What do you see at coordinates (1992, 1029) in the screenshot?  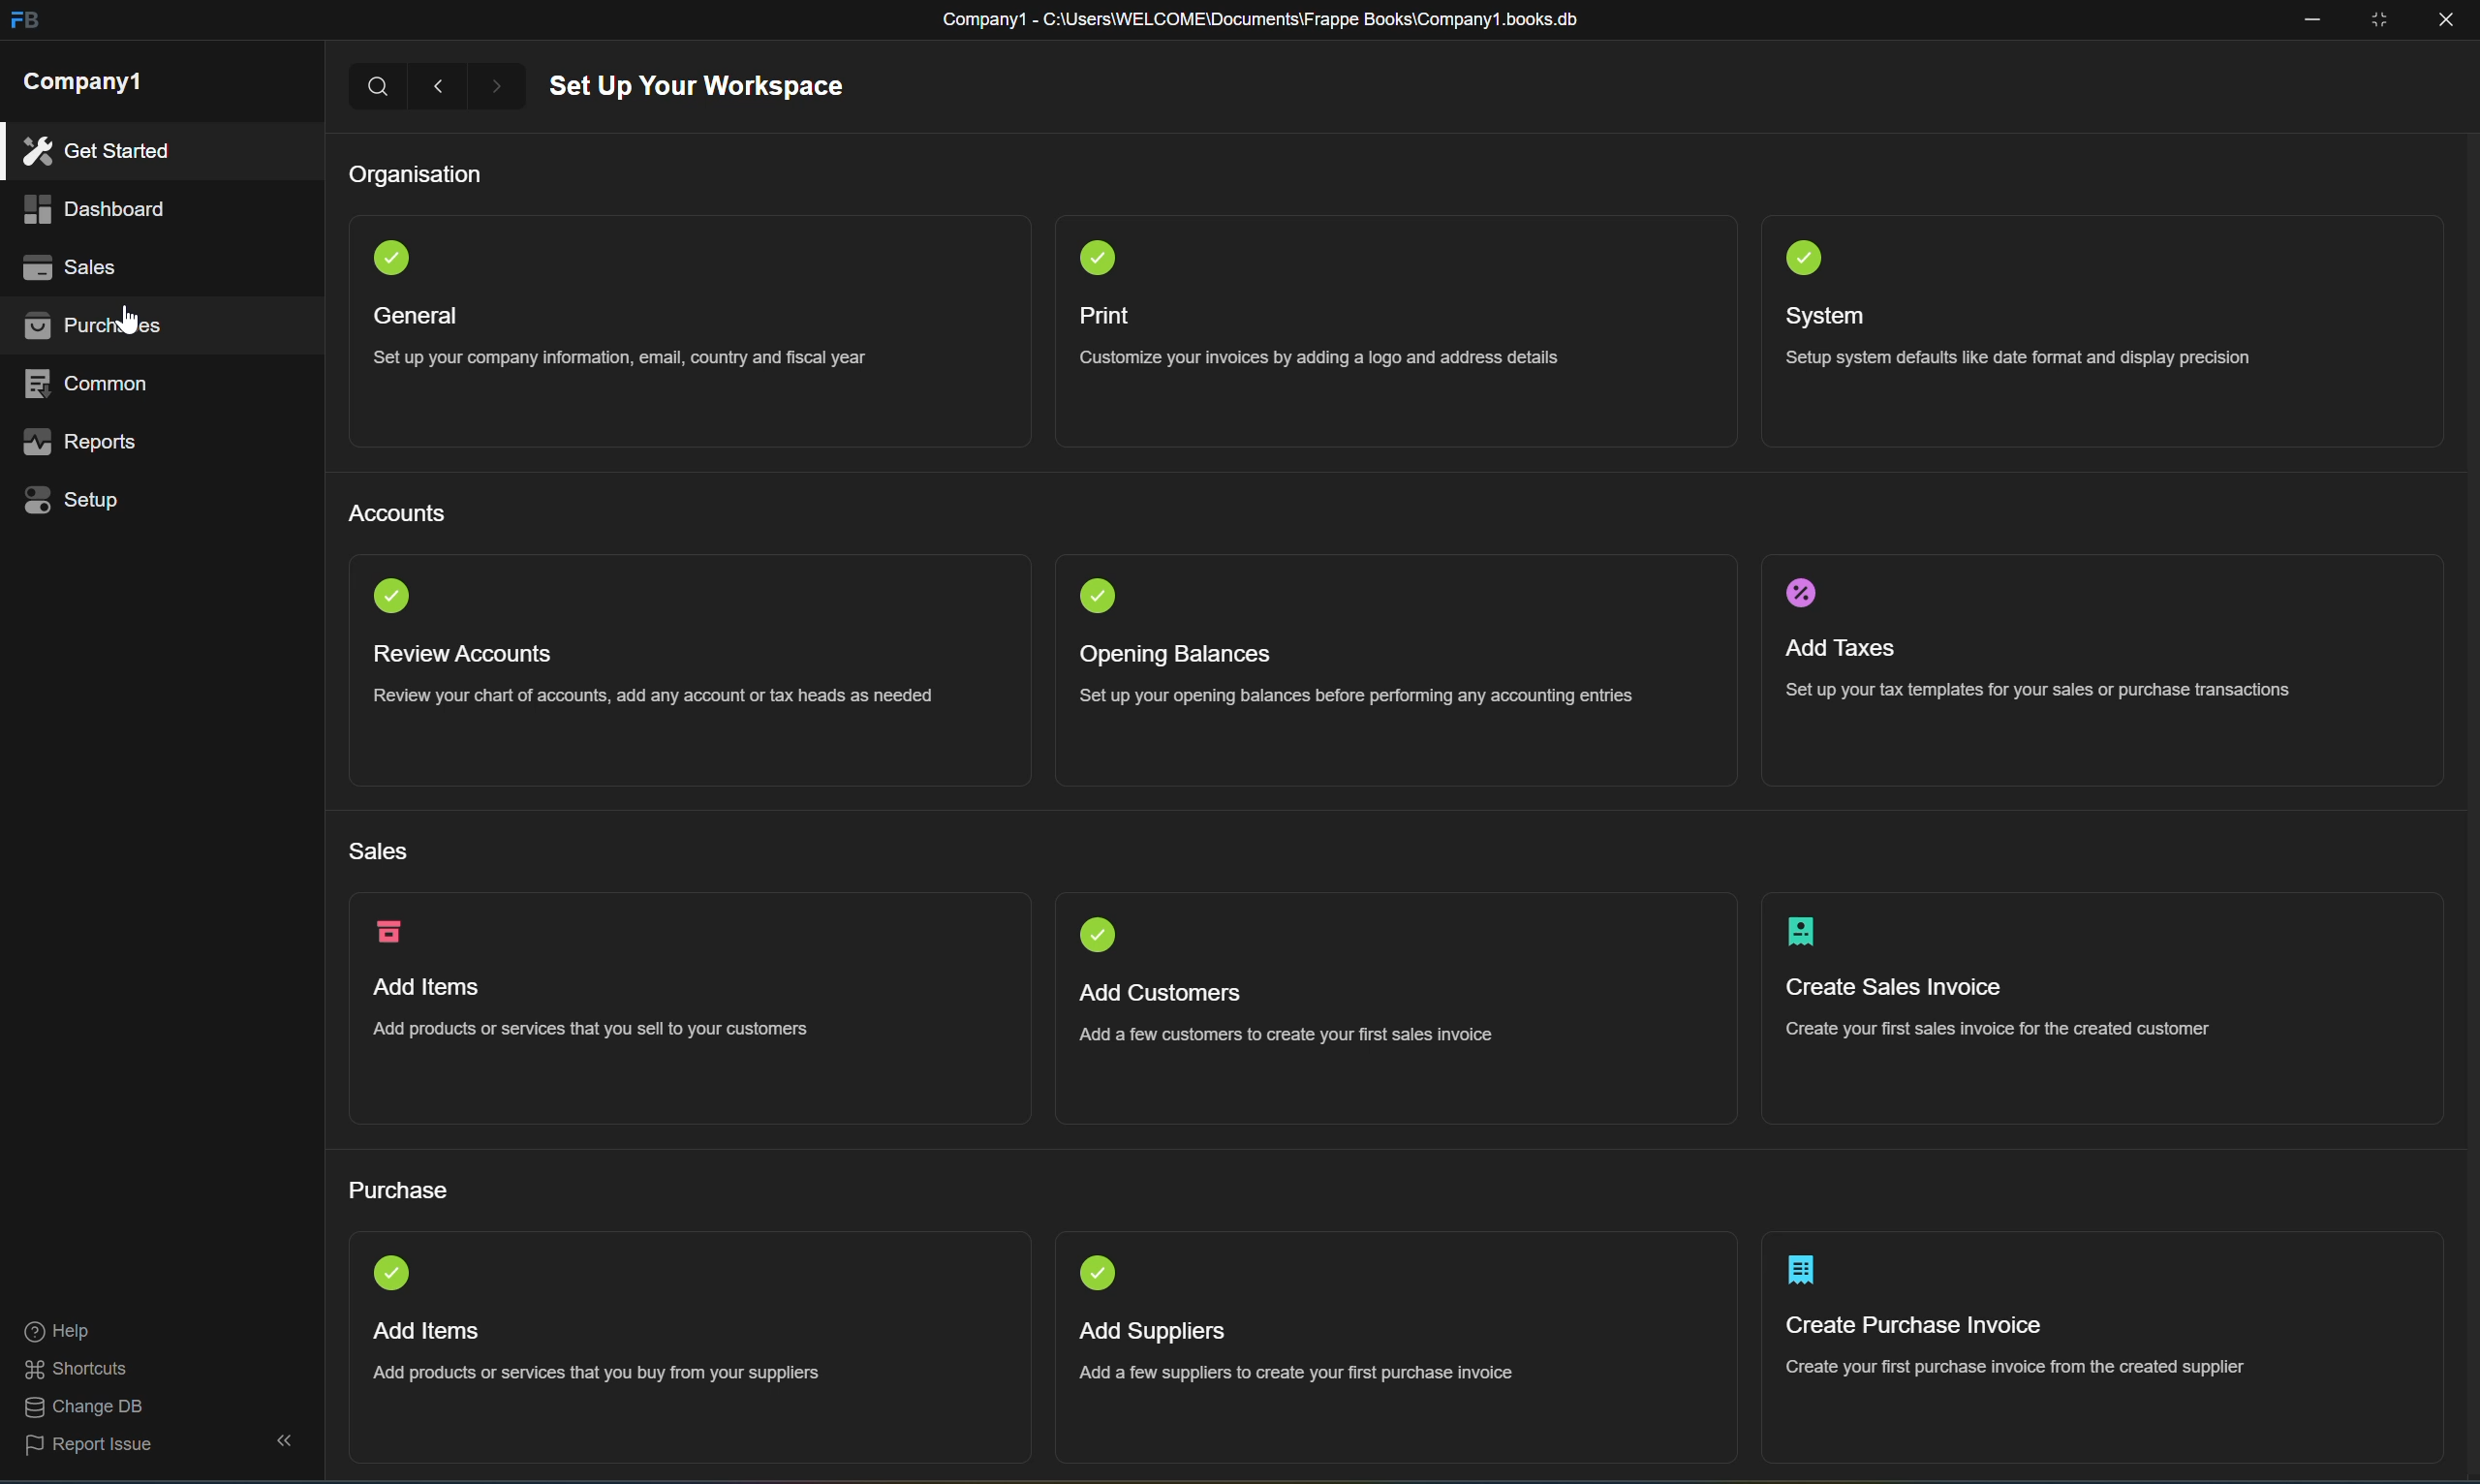 I see `create you first sales invoice for the created customer` at bounding box center [1992, 1029].